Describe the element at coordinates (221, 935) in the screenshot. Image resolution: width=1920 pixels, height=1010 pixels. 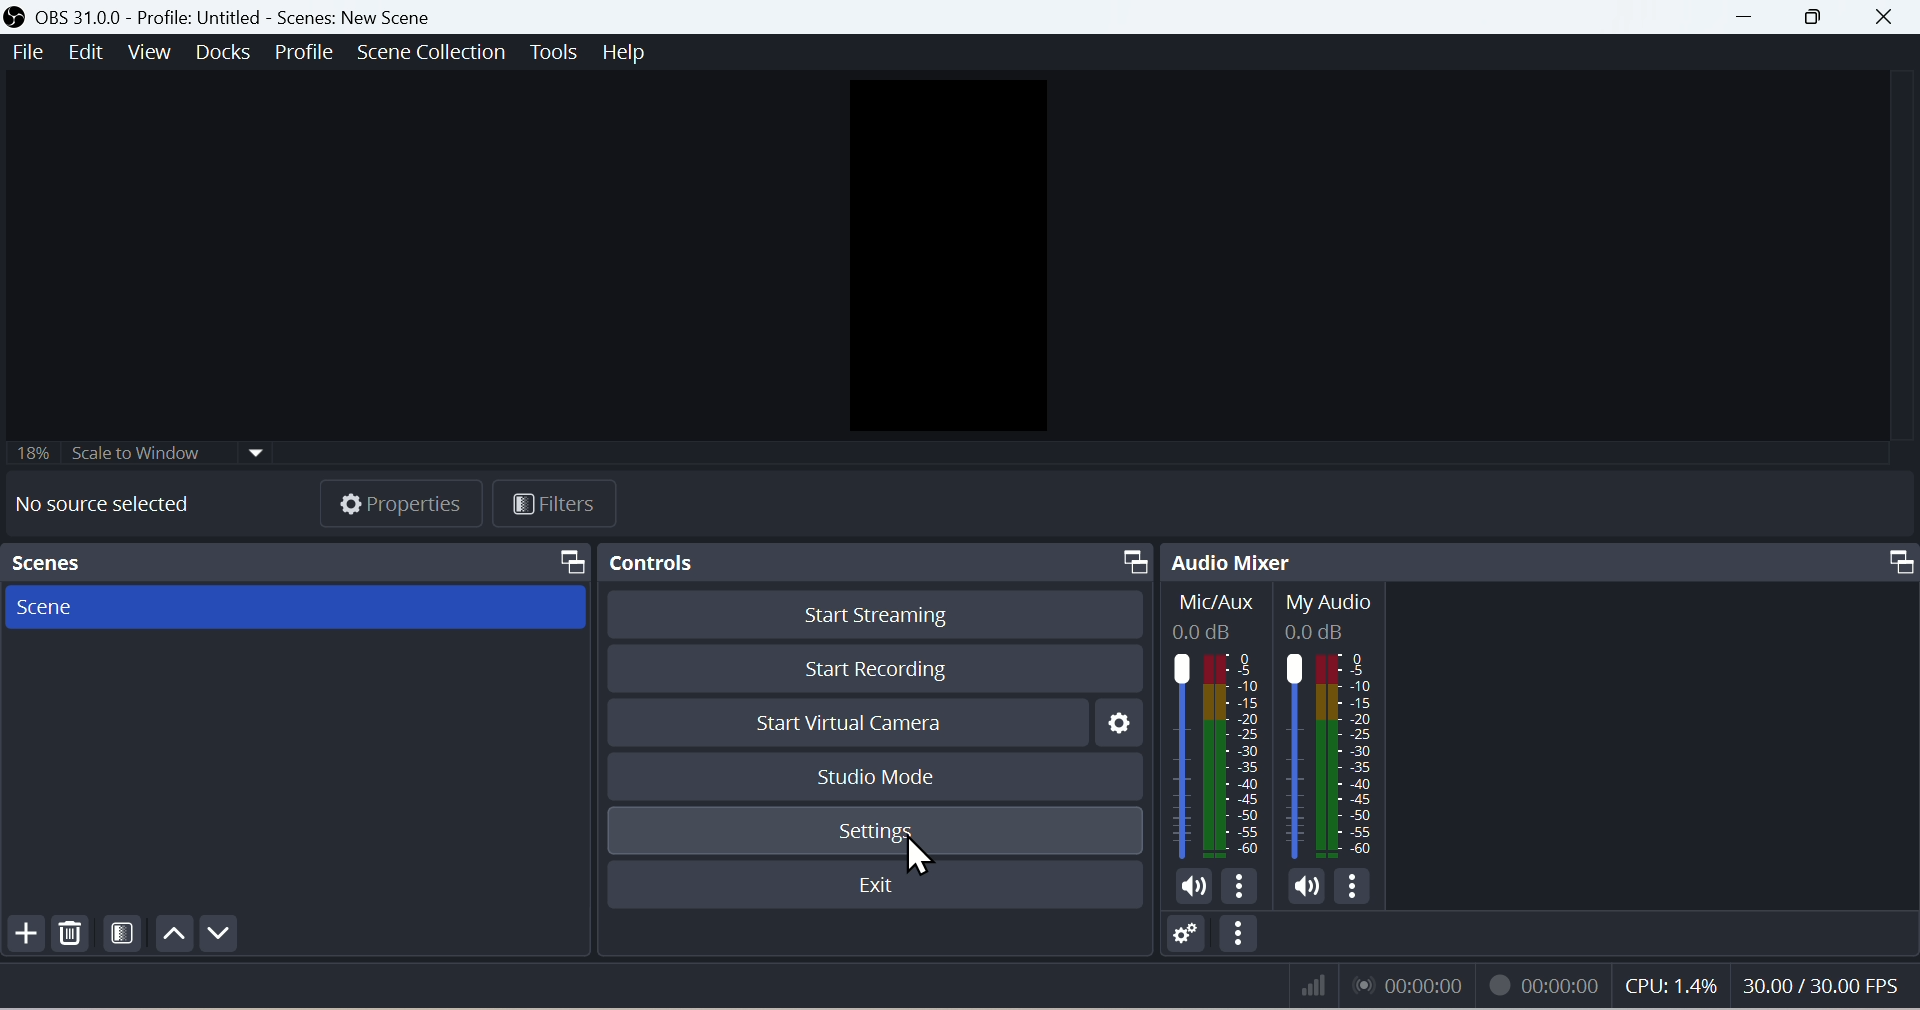
I see `Down` at that location.